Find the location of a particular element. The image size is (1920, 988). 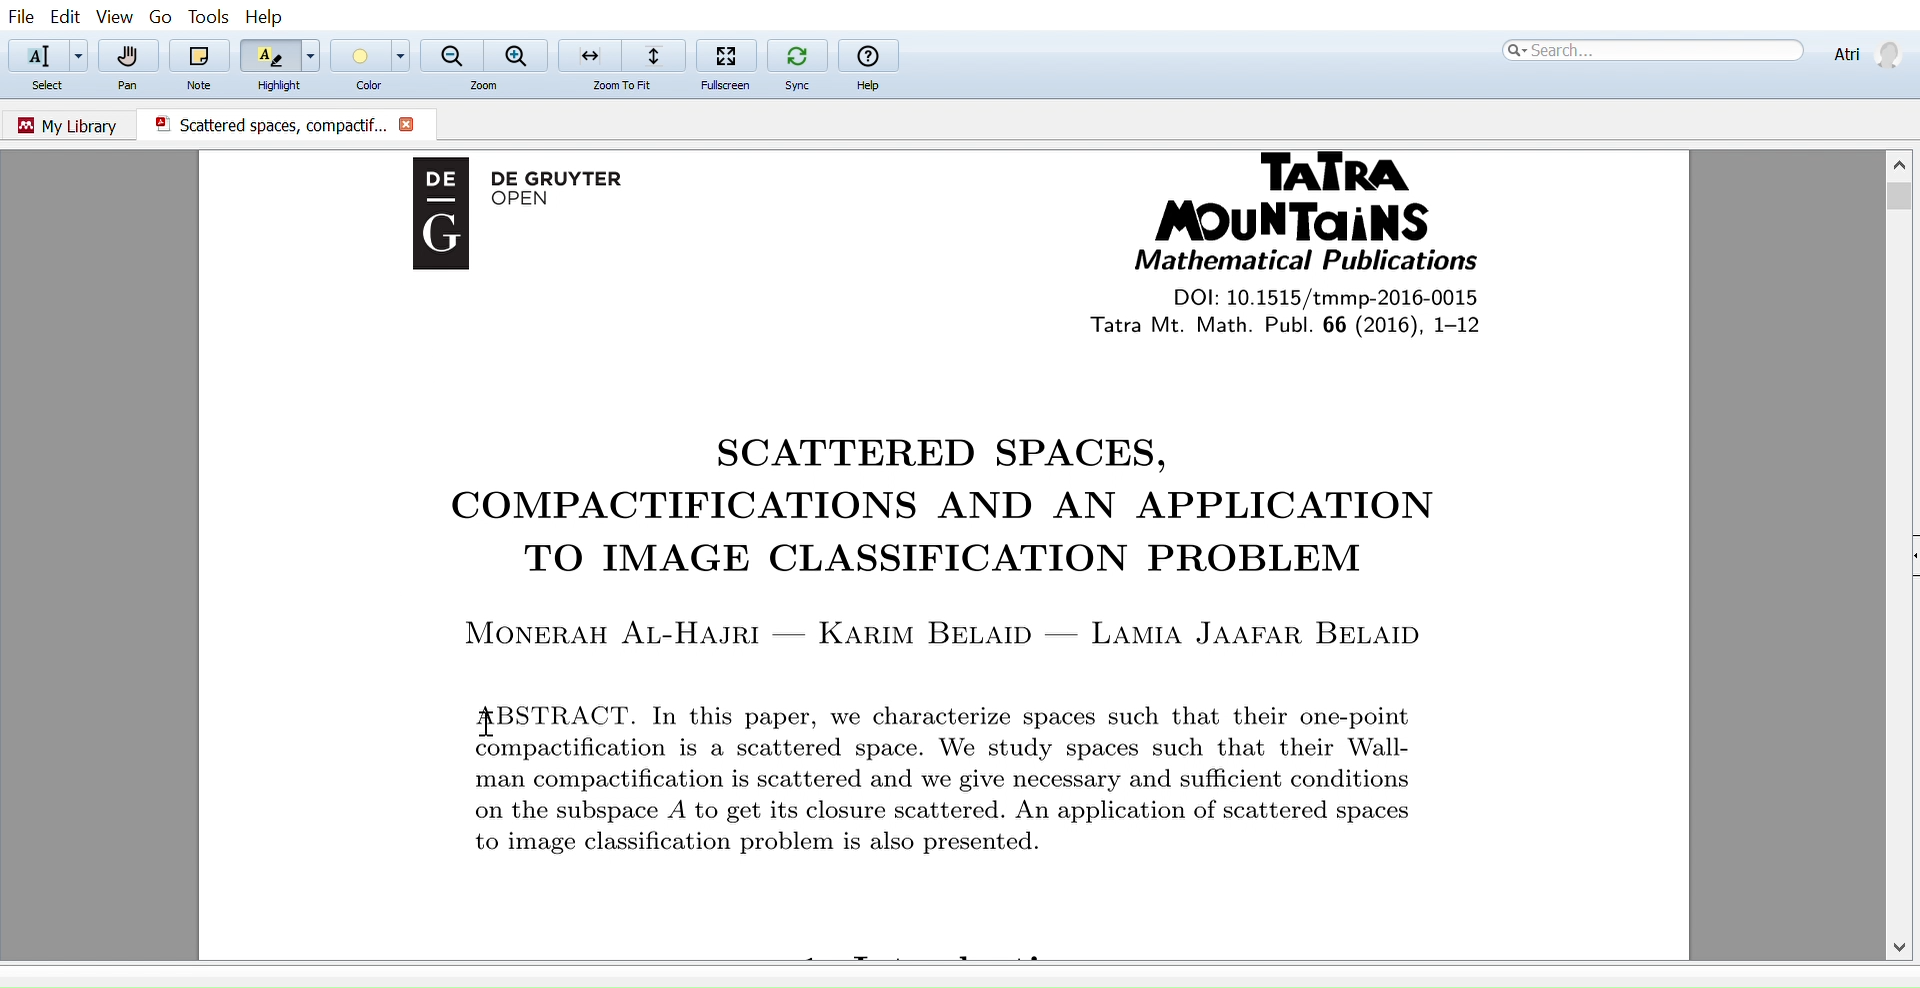

Color options is located at coordinates (403, 55).